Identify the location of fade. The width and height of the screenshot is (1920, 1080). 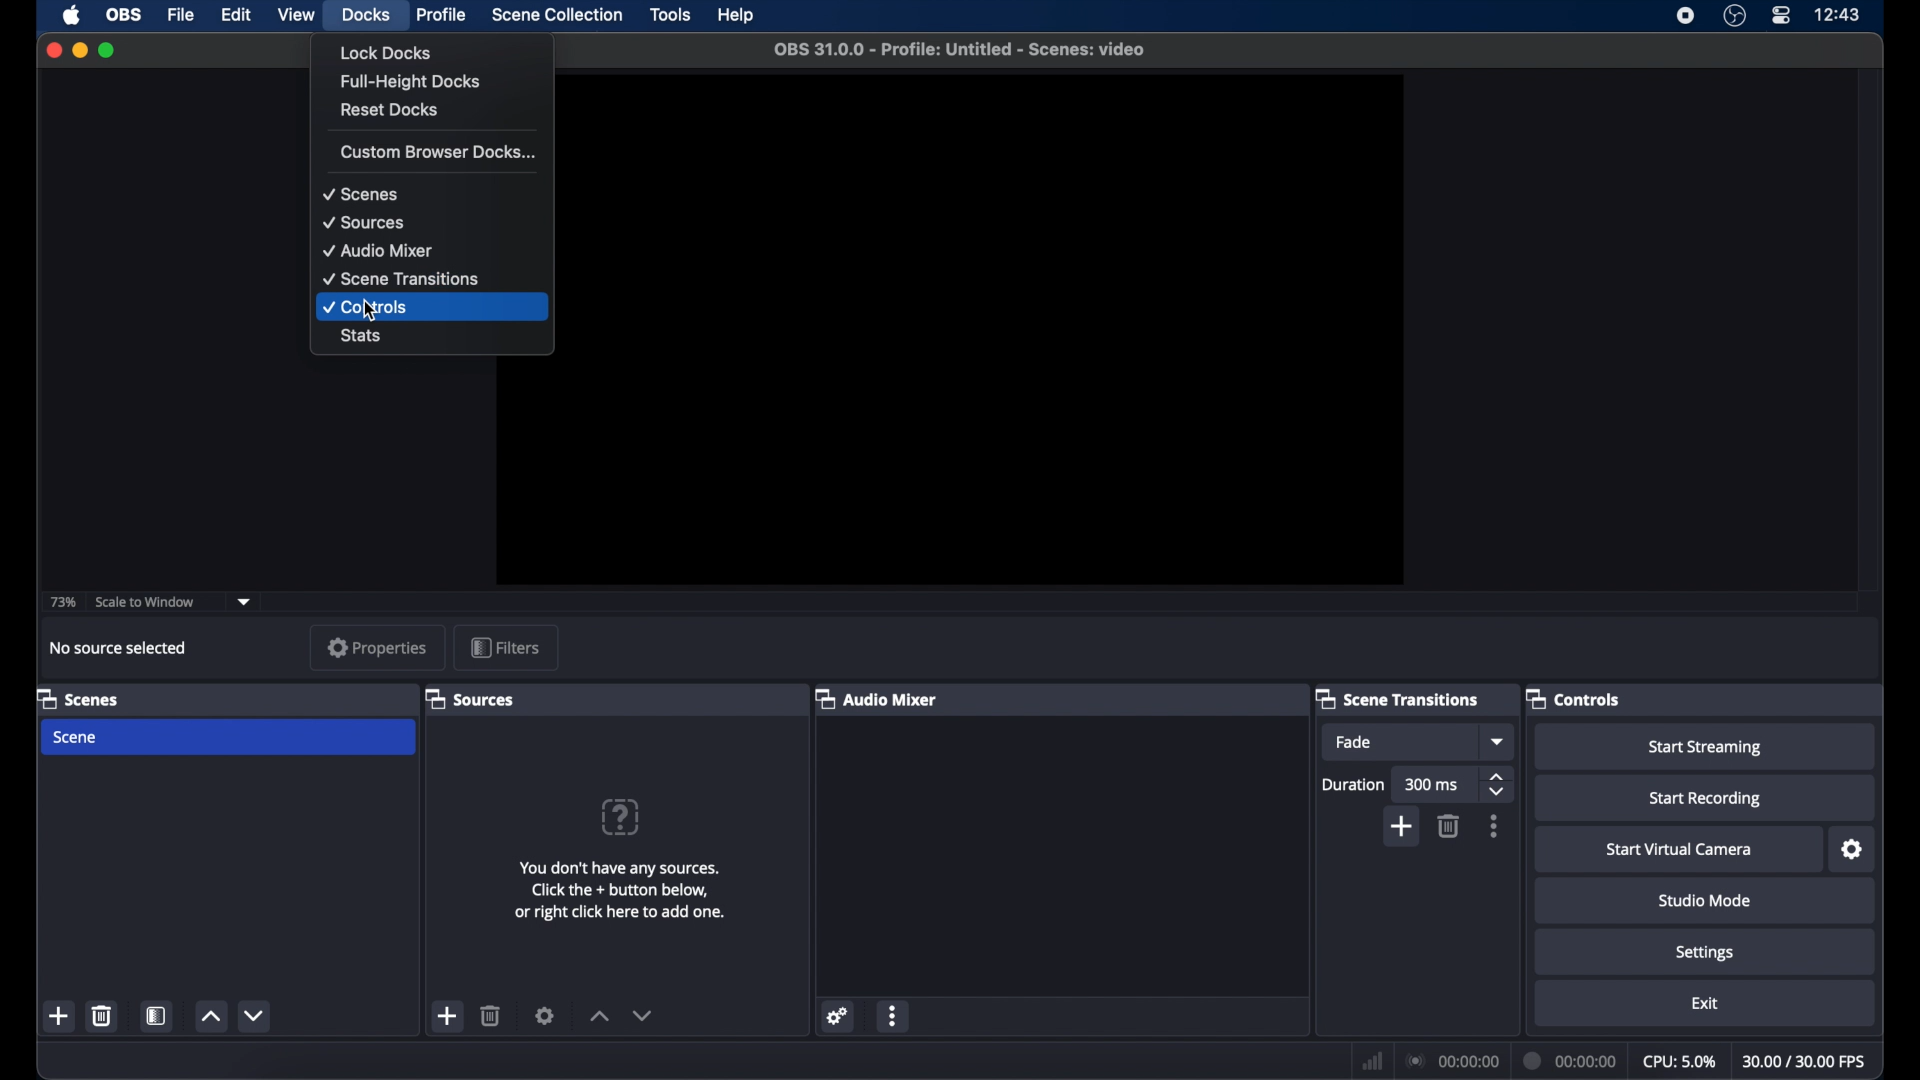
(1354, 742).